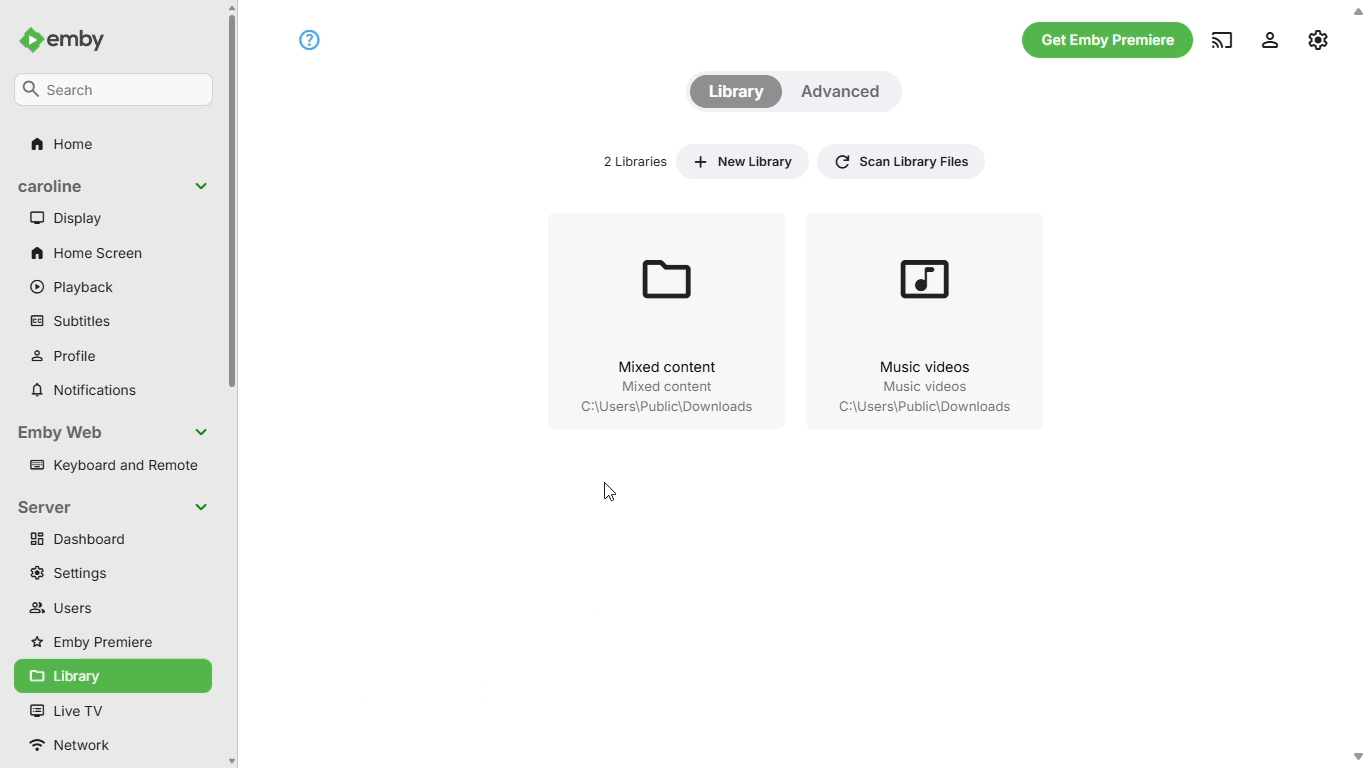 Image resolution: width=1366 pixels, height=768 pixels. Describe the element at coordinates (923, 274) in the screenshot. I see `Music videos
Music videos
C:\Users\Public\Downloads` at that location.